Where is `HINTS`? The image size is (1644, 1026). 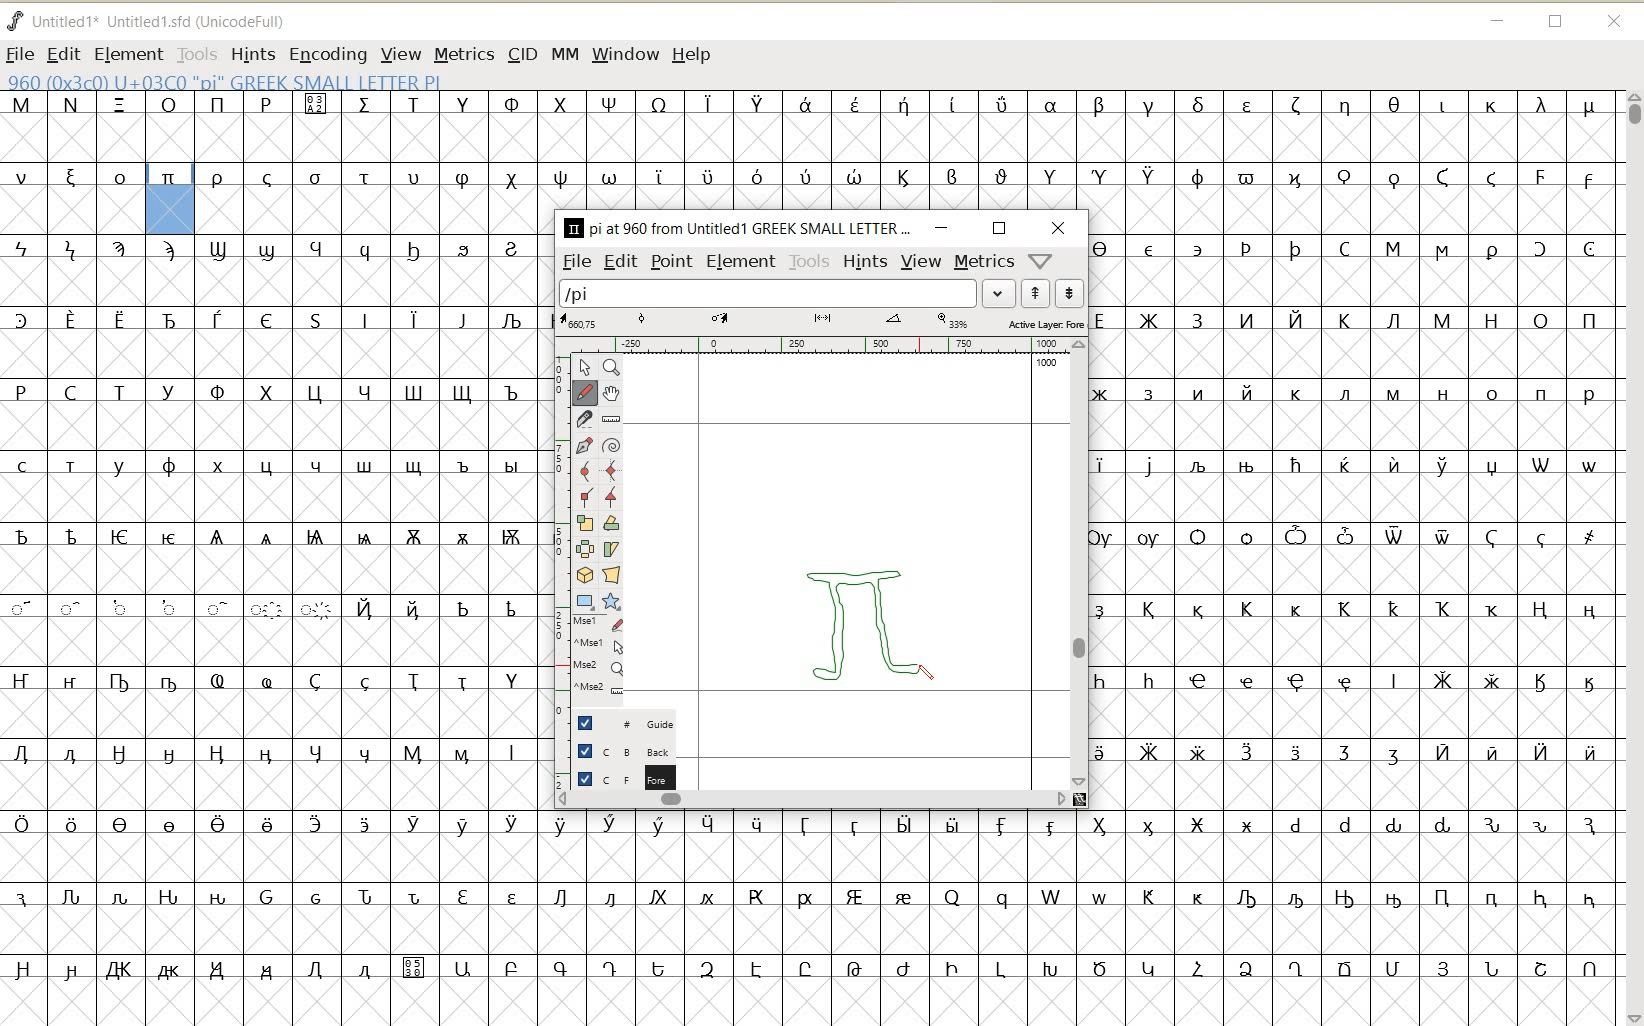 HINTS is located at coordinates (251, 56).